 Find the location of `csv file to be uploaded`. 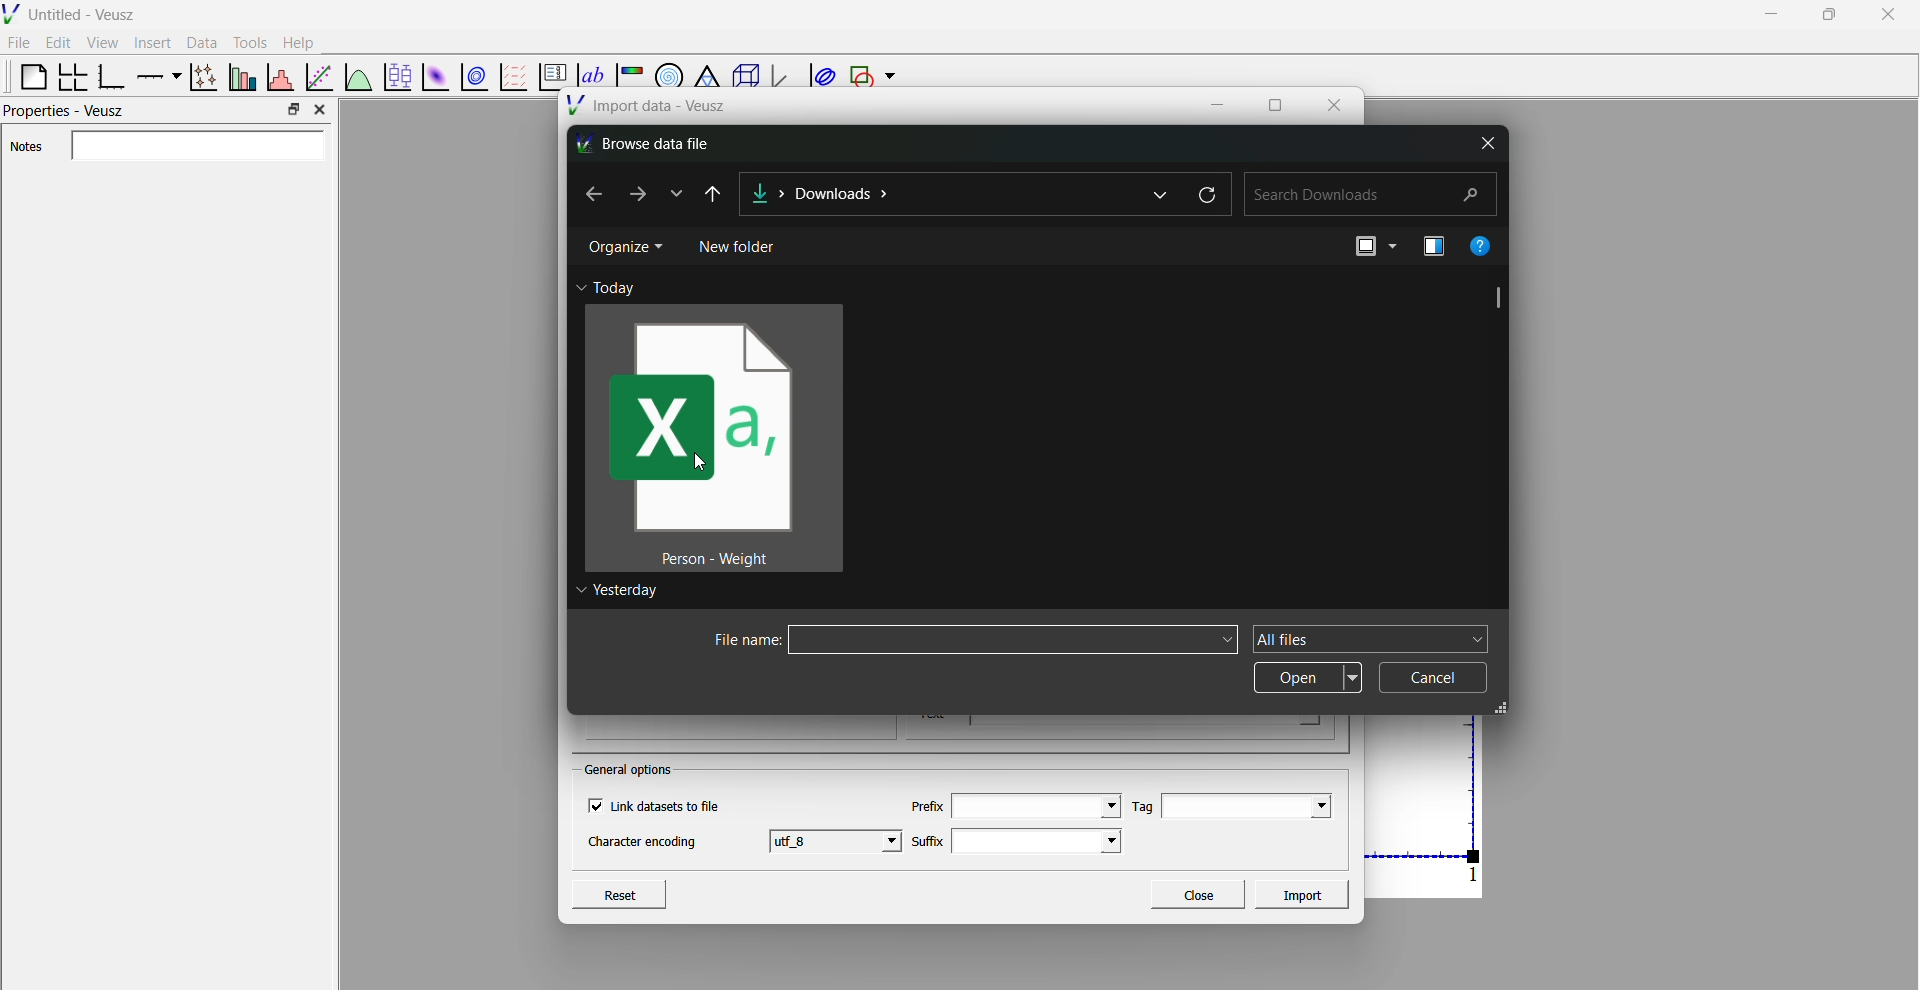

csv file to be uploaded is located at coordinates (714, 440).